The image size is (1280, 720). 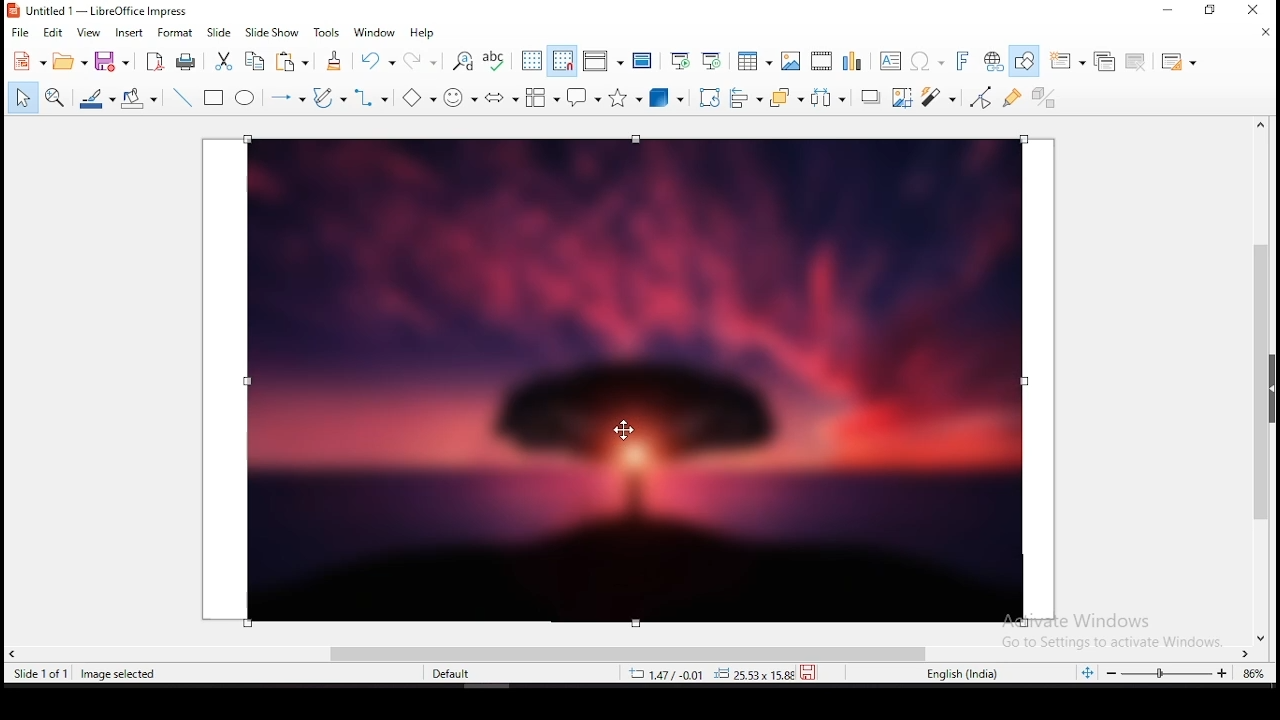 What do you see at coordinates (641, 60) in the screenshot?
I see `master slide` at bounding box center [641, 60].